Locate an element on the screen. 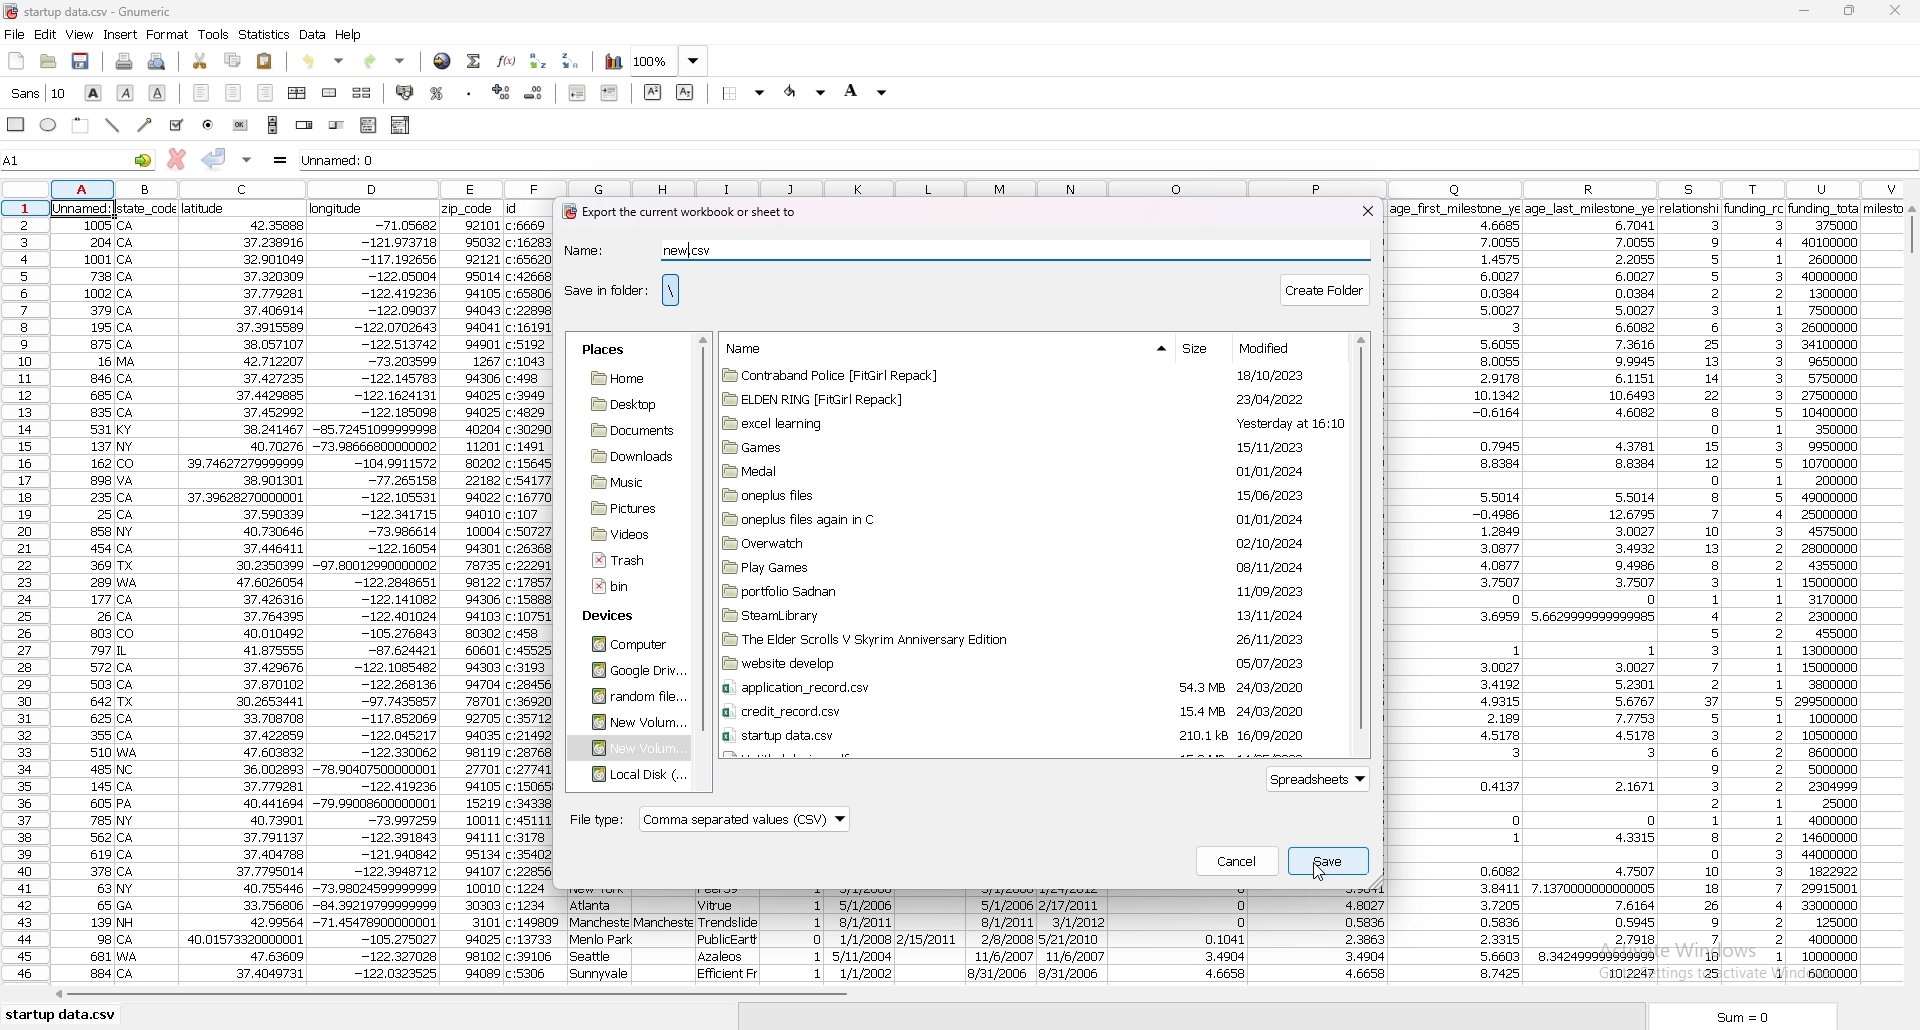  folder is located at coordinates (1024, 664).